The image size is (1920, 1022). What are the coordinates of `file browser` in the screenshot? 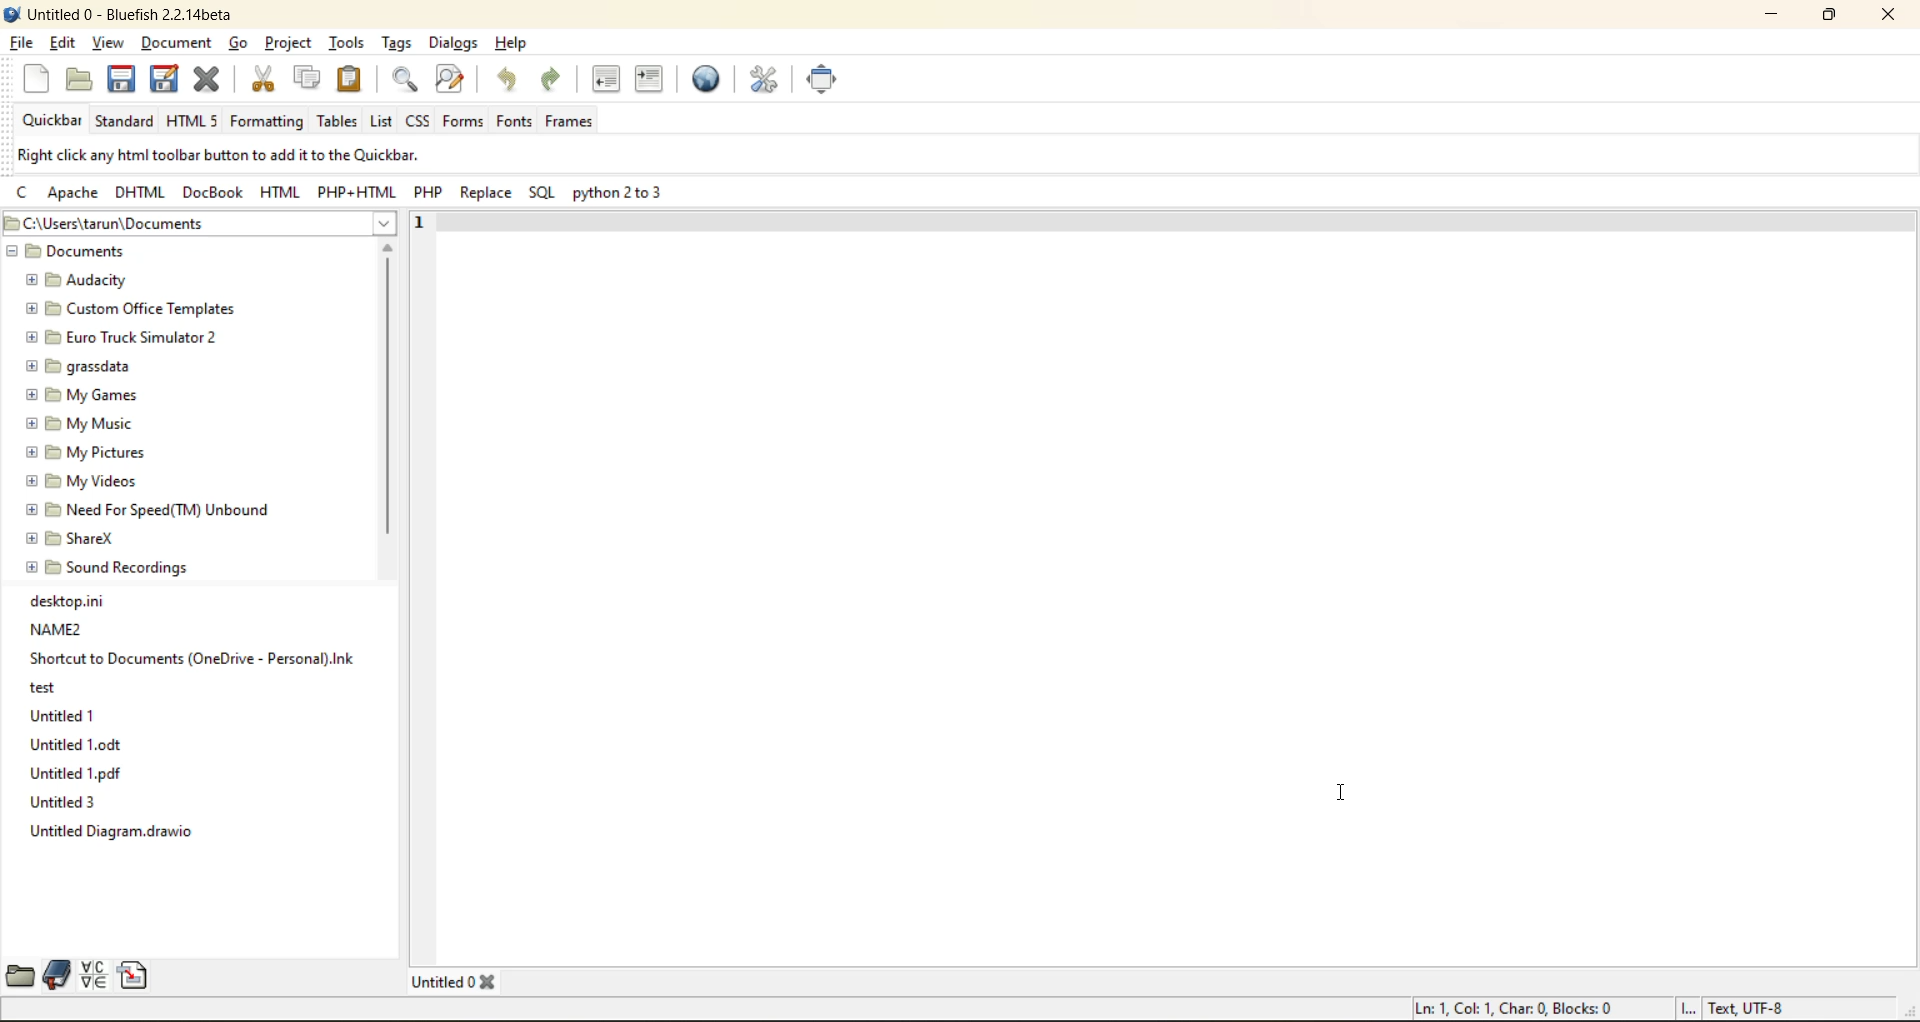 It's located at (17, 978).